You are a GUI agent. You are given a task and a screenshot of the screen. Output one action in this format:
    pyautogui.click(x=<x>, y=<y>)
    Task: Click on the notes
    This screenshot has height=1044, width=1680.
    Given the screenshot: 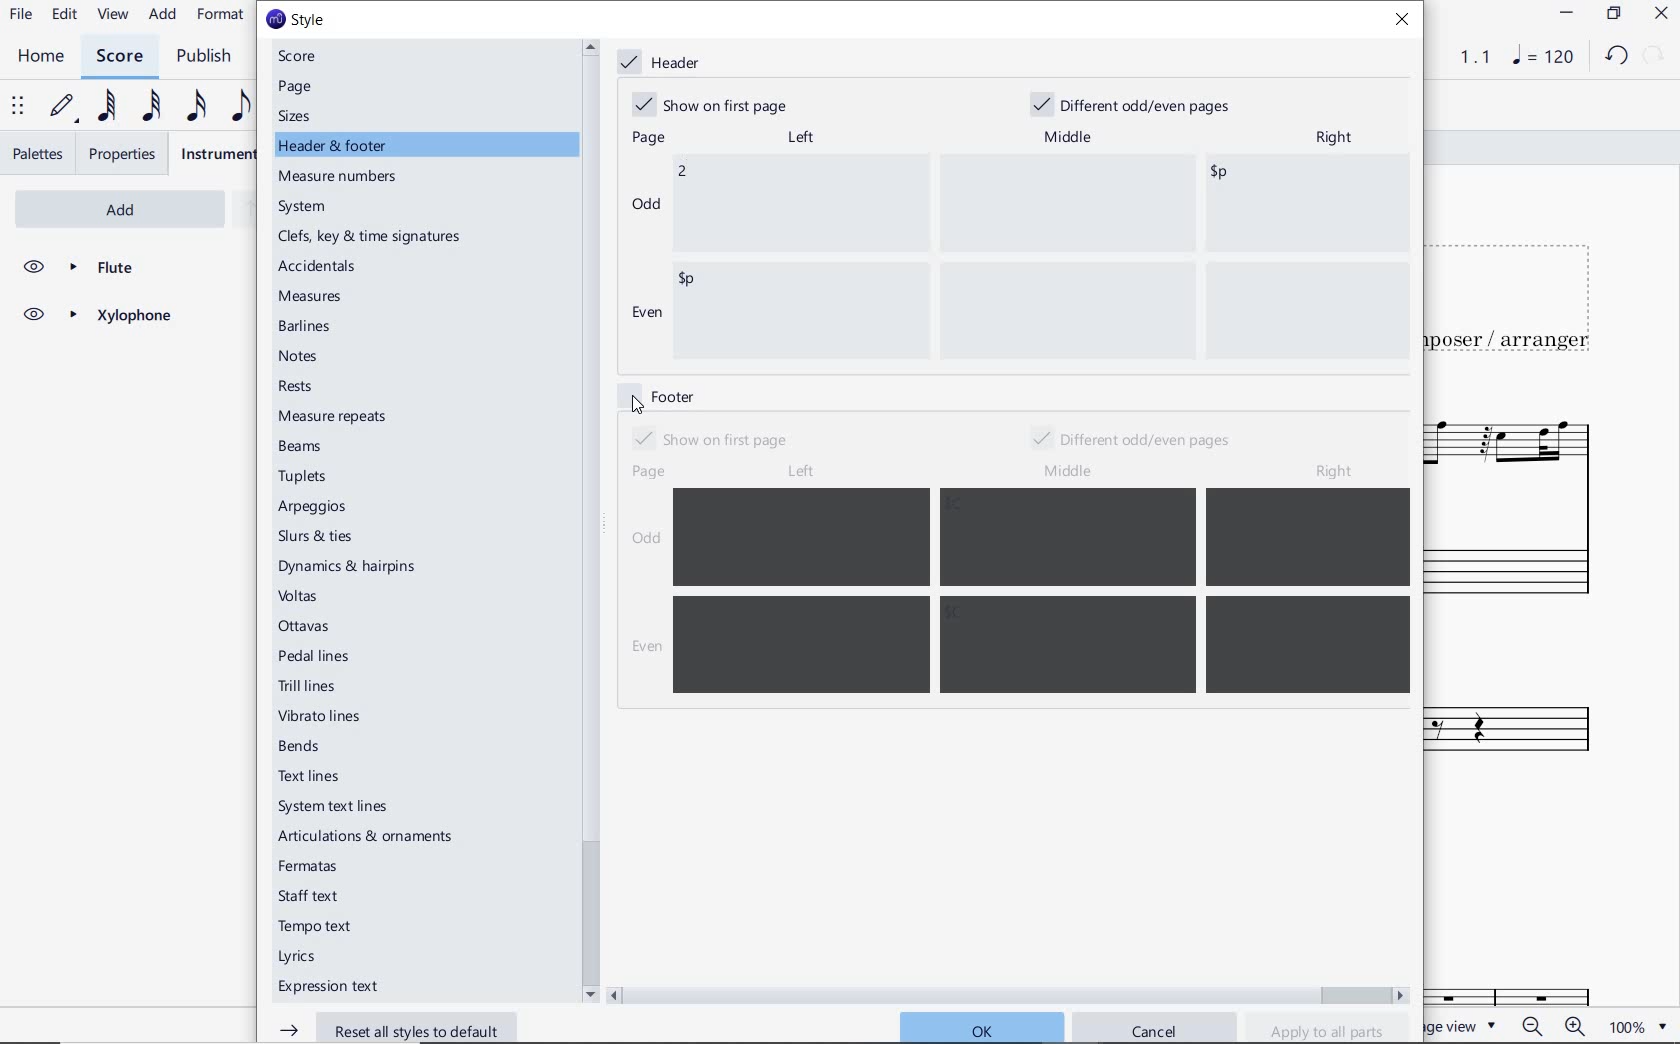 What is the action you would take?
    pyautogui.click(x=299, y=356)
    